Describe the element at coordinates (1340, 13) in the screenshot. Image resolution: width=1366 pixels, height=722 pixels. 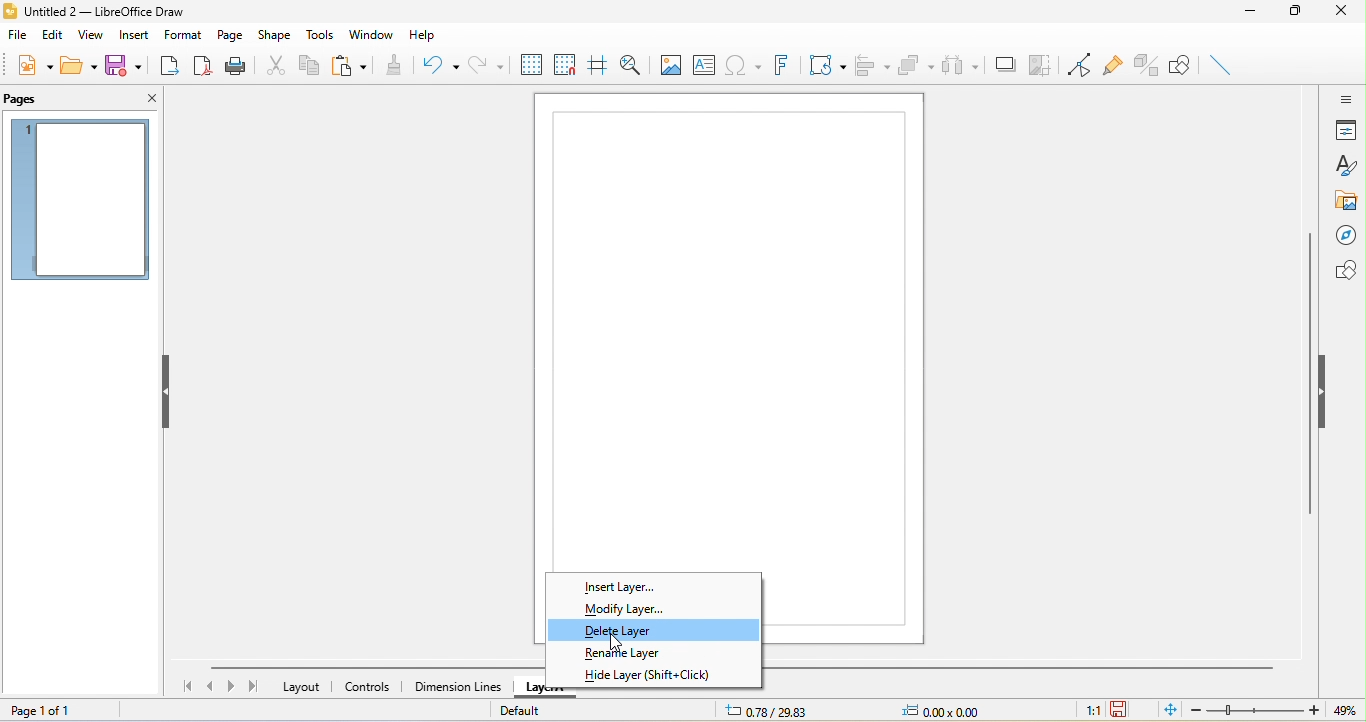
I see `close` at that location.